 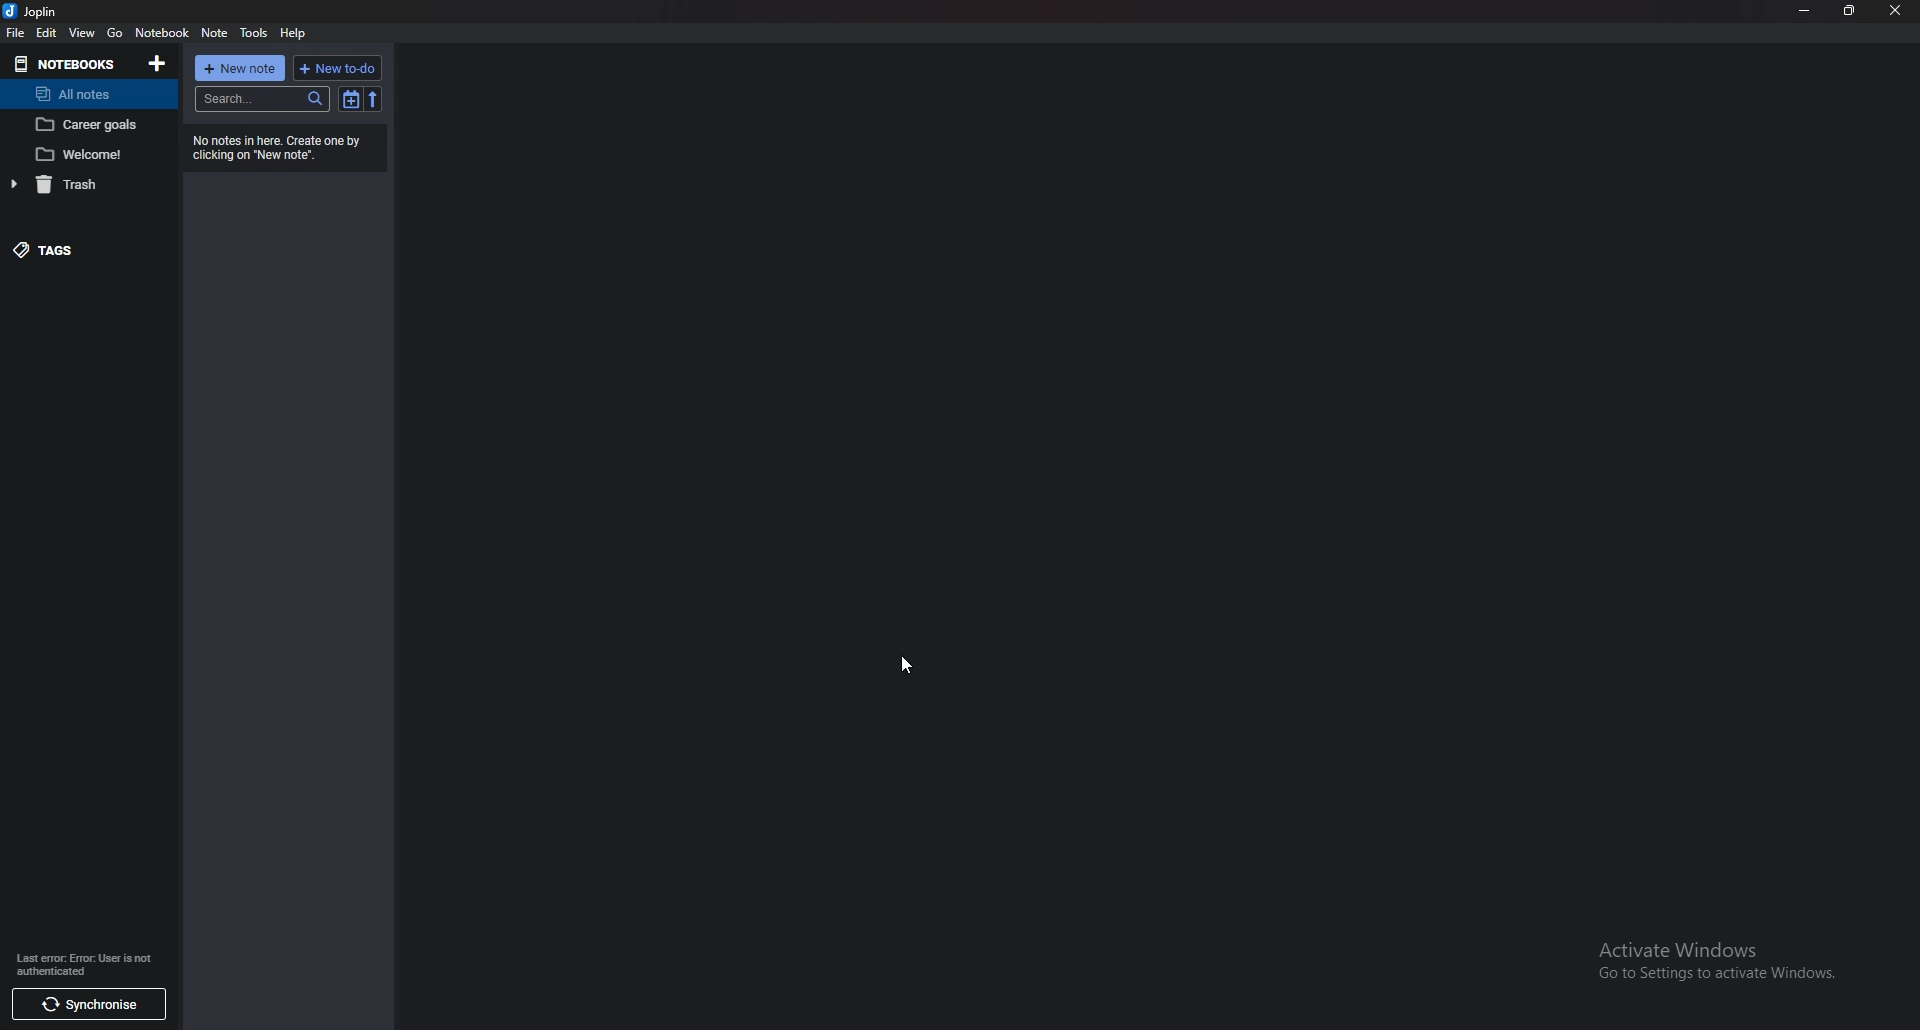 I want to click on info, so click(x=84, y=965).